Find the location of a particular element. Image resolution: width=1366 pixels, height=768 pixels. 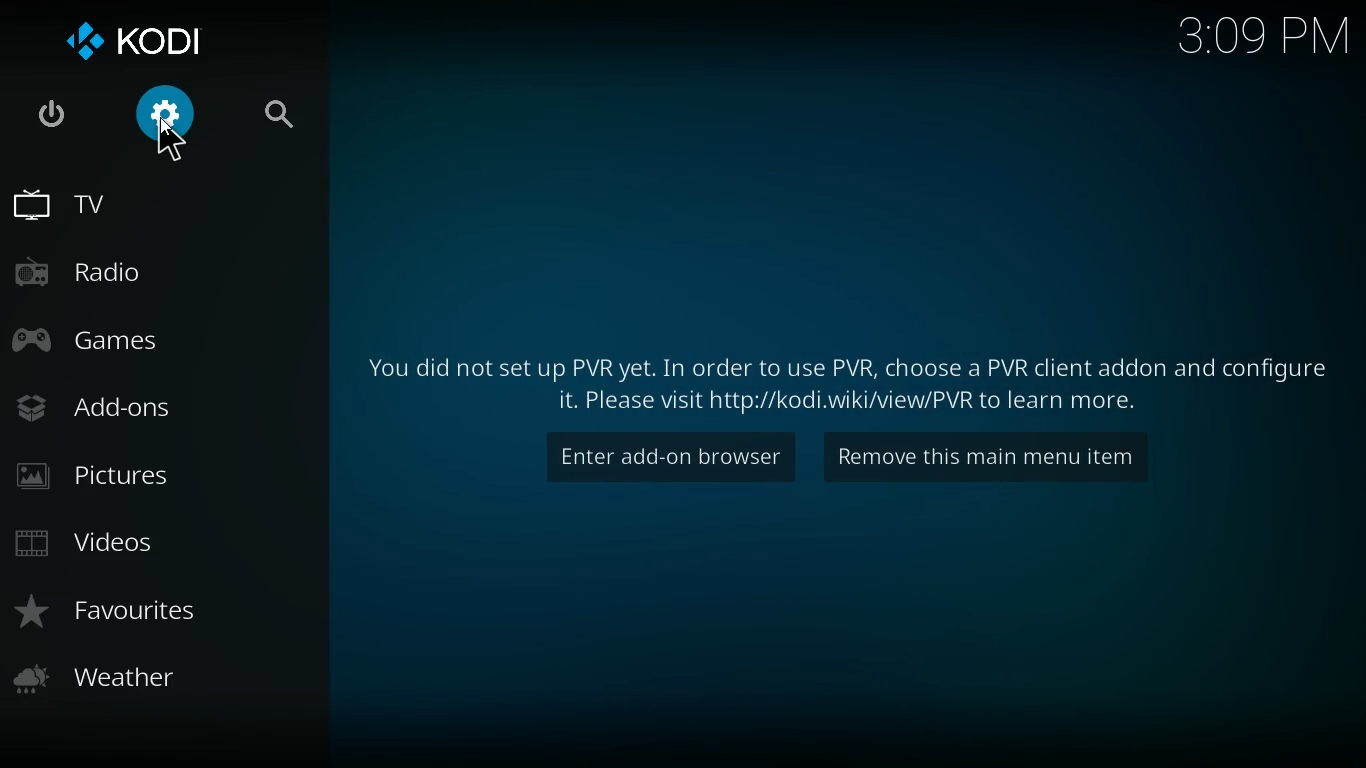

videos is located at coordinates (134, 537).